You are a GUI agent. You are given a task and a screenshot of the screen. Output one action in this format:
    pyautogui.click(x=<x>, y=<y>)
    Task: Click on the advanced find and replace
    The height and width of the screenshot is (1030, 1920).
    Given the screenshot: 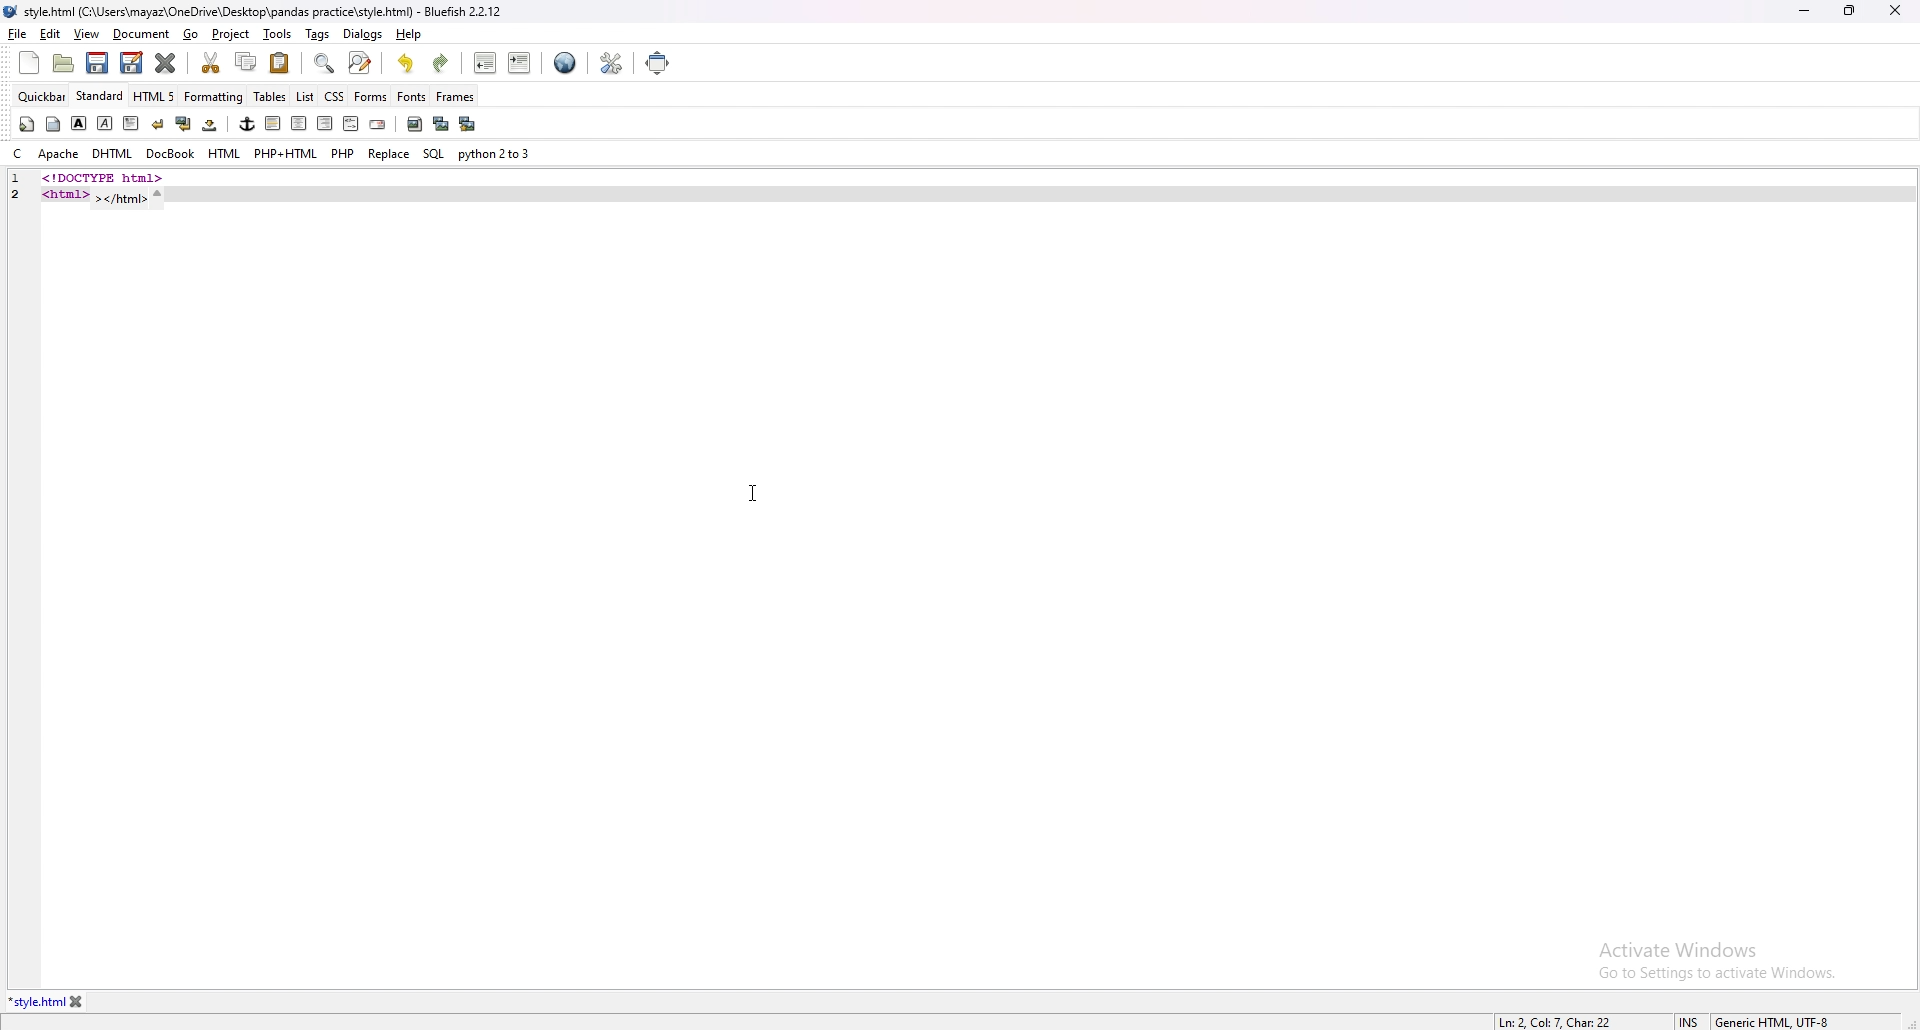 What is the action you would take?
    pyautogui.click(x=359, y=62)
    